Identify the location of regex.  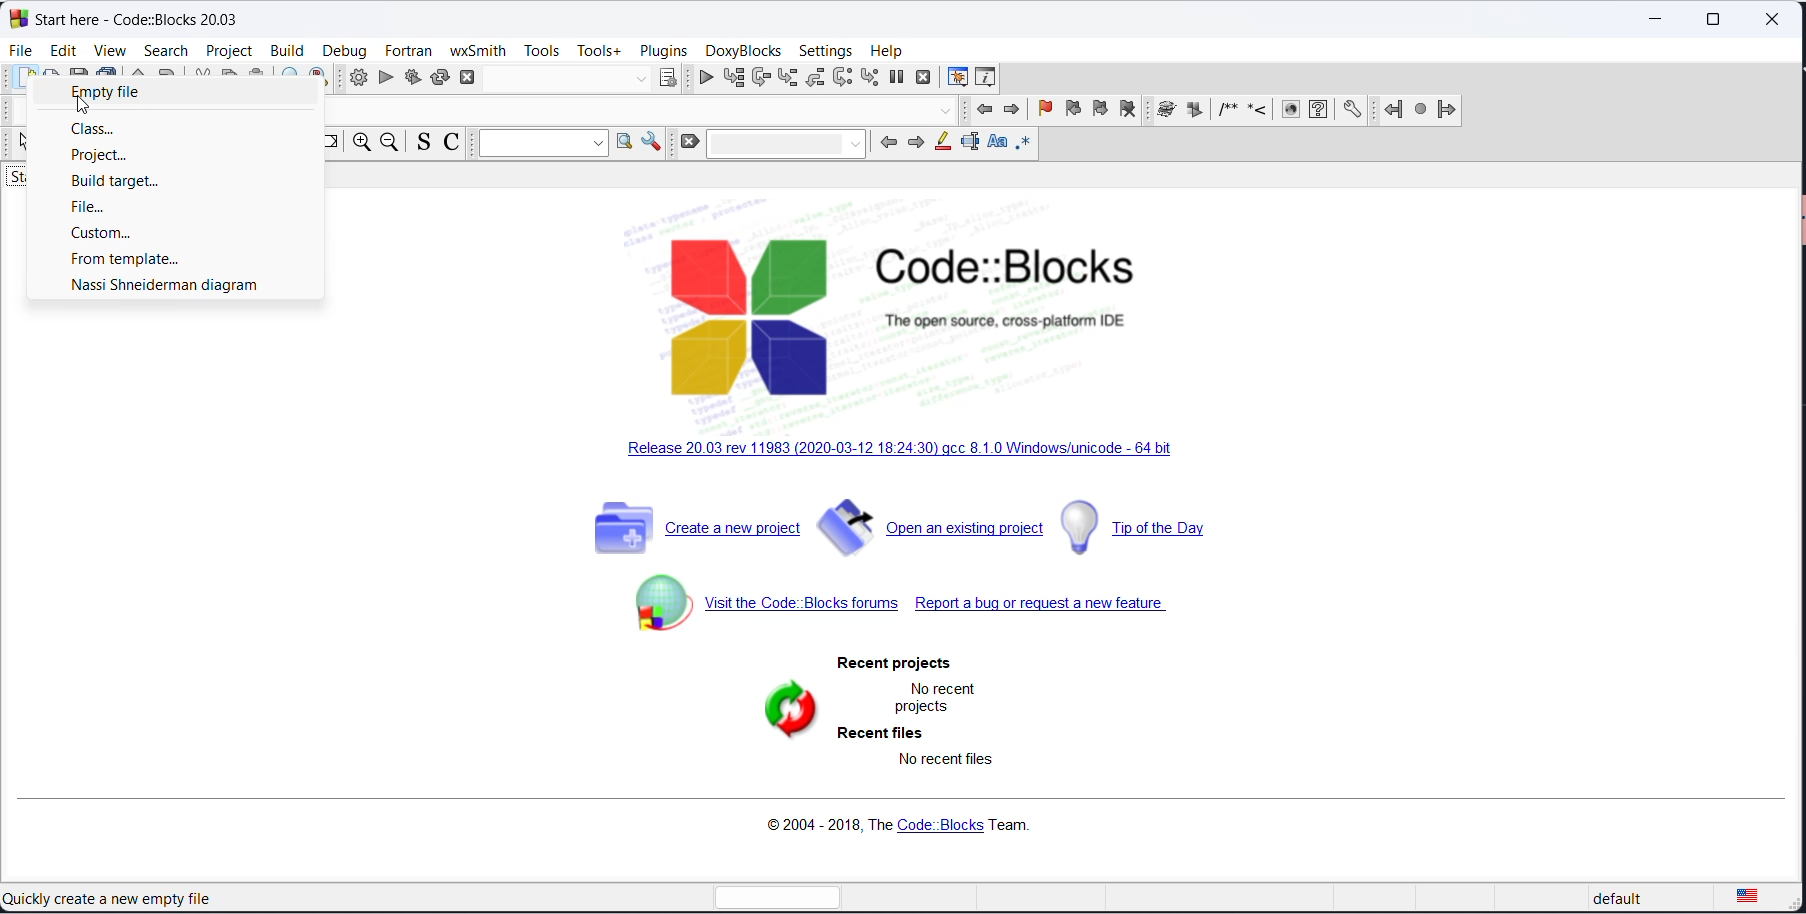
(1026, 145).